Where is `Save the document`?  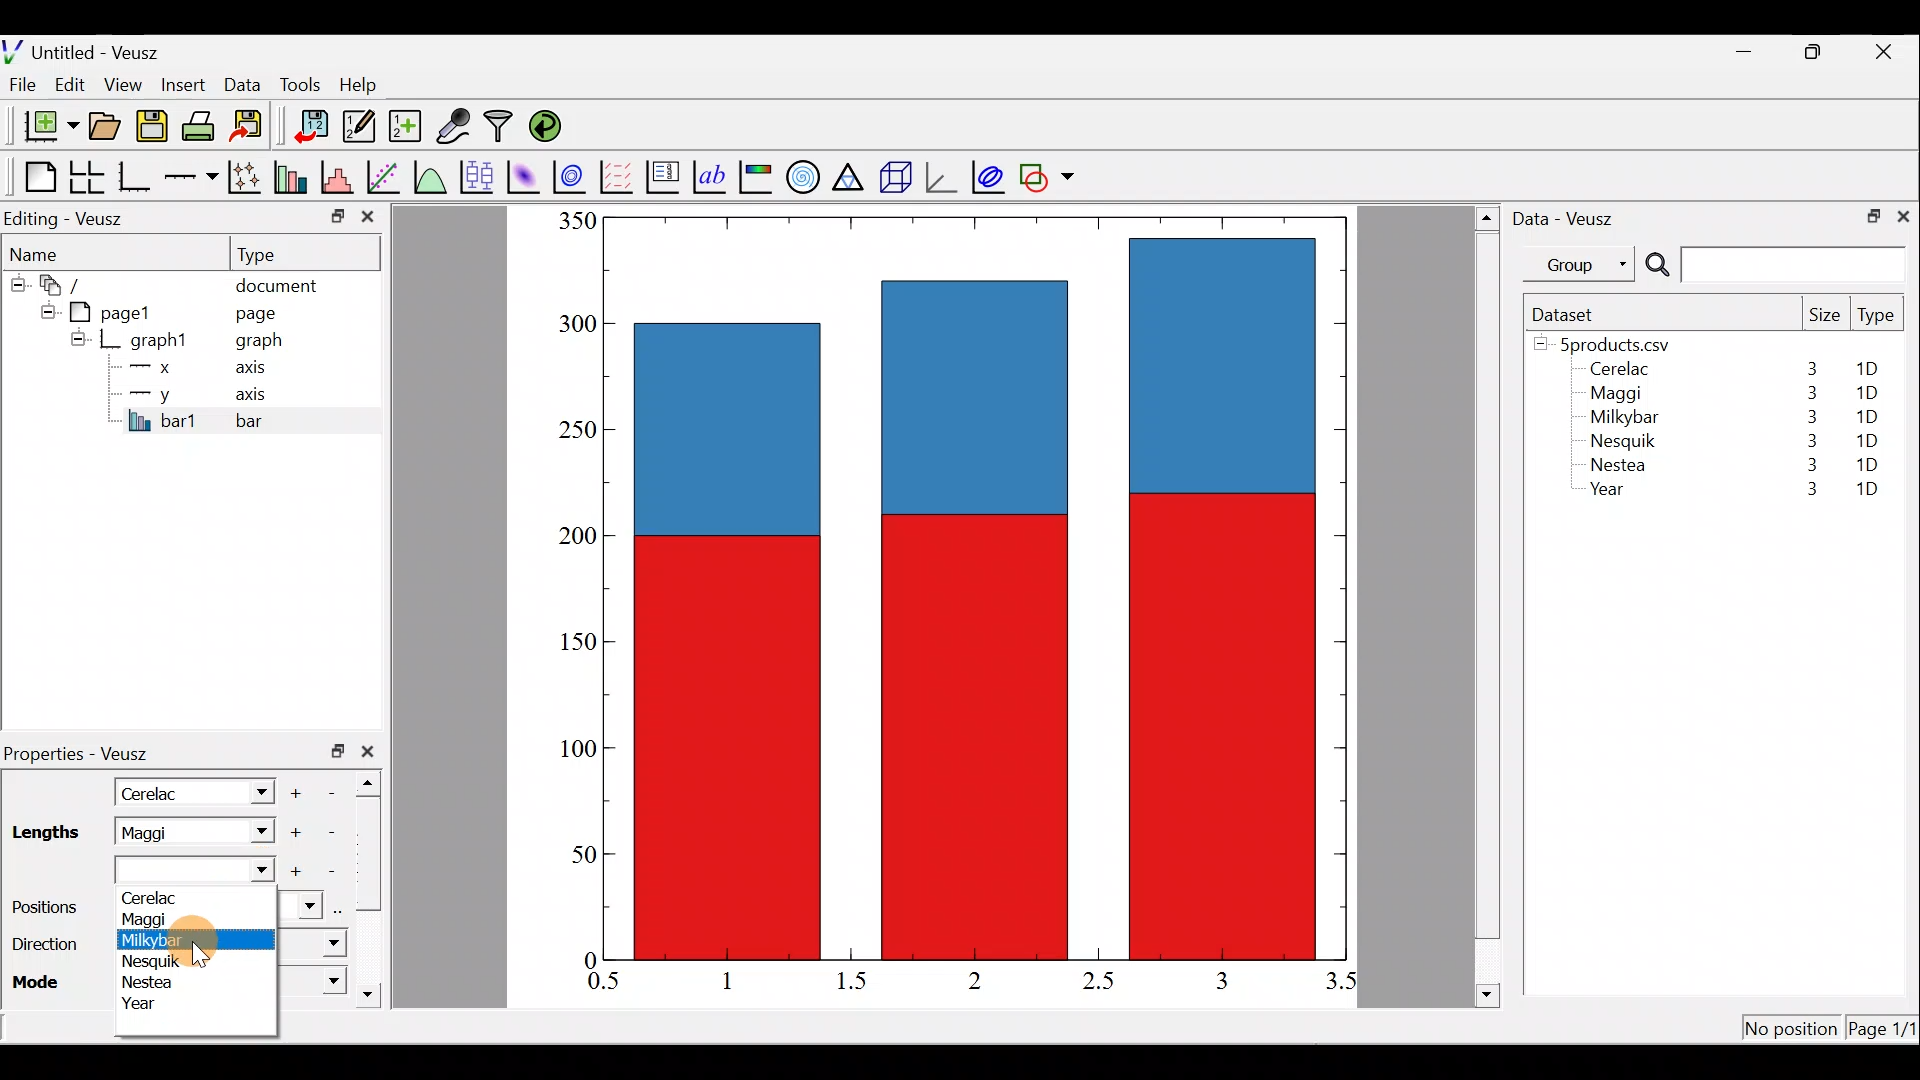
Save the document is located at coordinates (154, 130).